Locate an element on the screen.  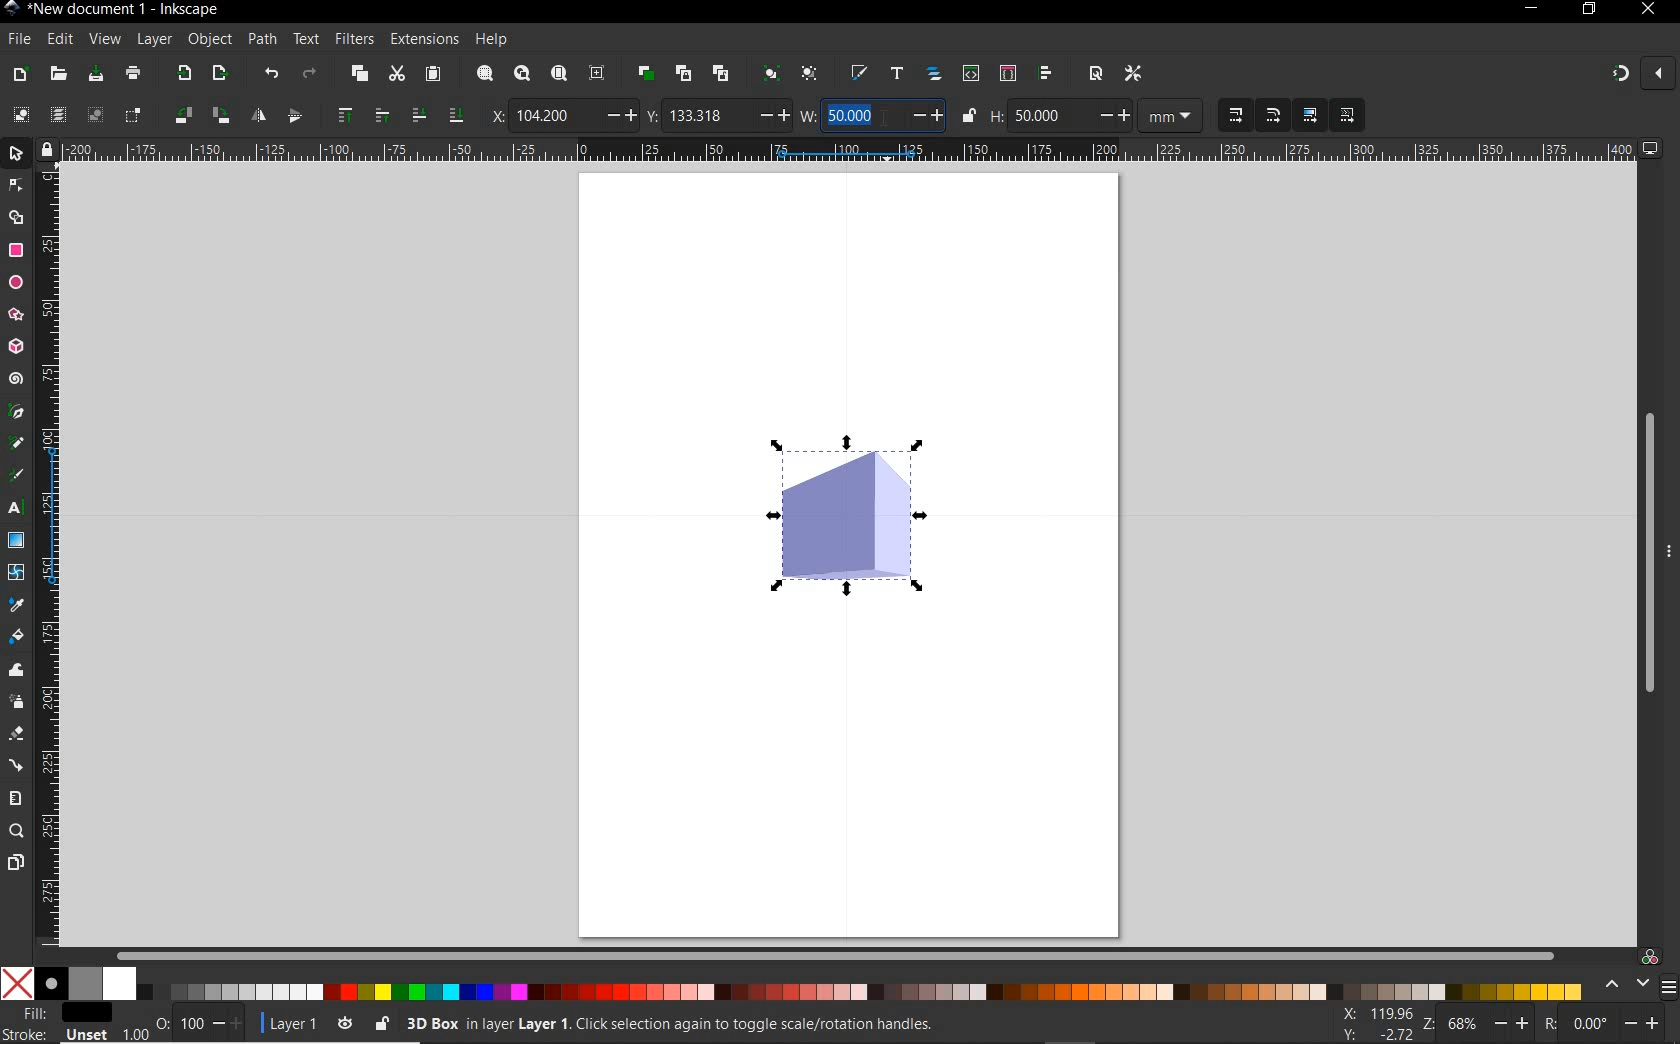
object rotate is located at coordinates (219, 115).